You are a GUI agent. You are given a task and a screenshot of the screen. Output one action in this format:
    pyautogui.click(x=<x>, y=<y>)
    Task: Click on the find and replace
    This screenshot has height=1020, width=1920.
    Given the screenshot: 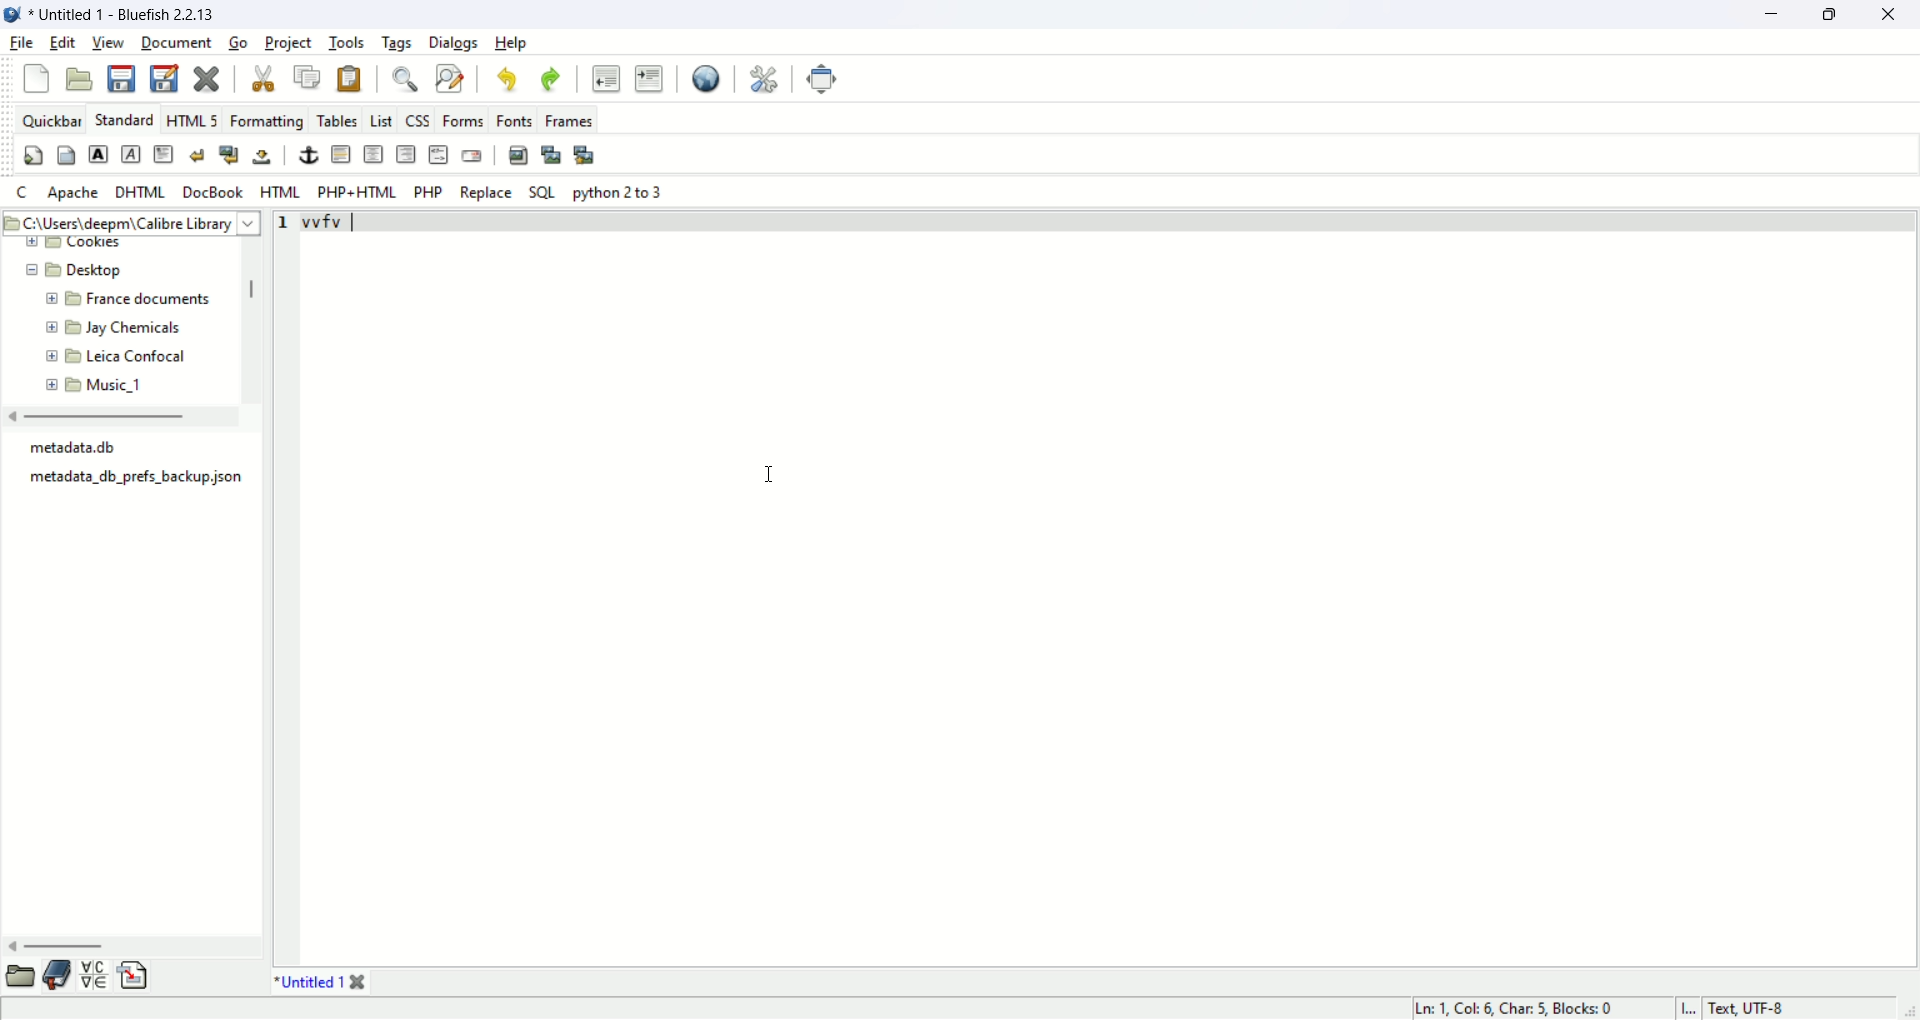 What is the action you would take?
    pyautogui.click(x=455, y=78)
    